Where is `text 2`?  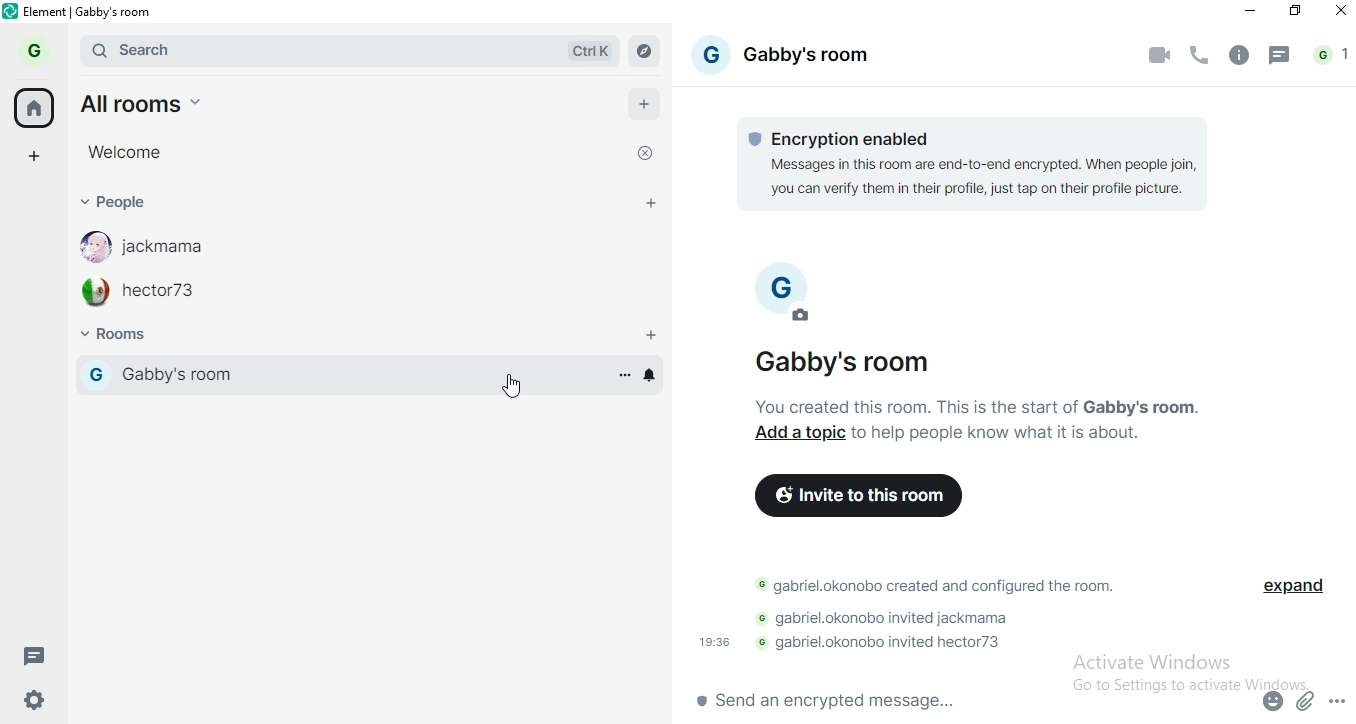
text 2 is located at coordinates (979, 404).